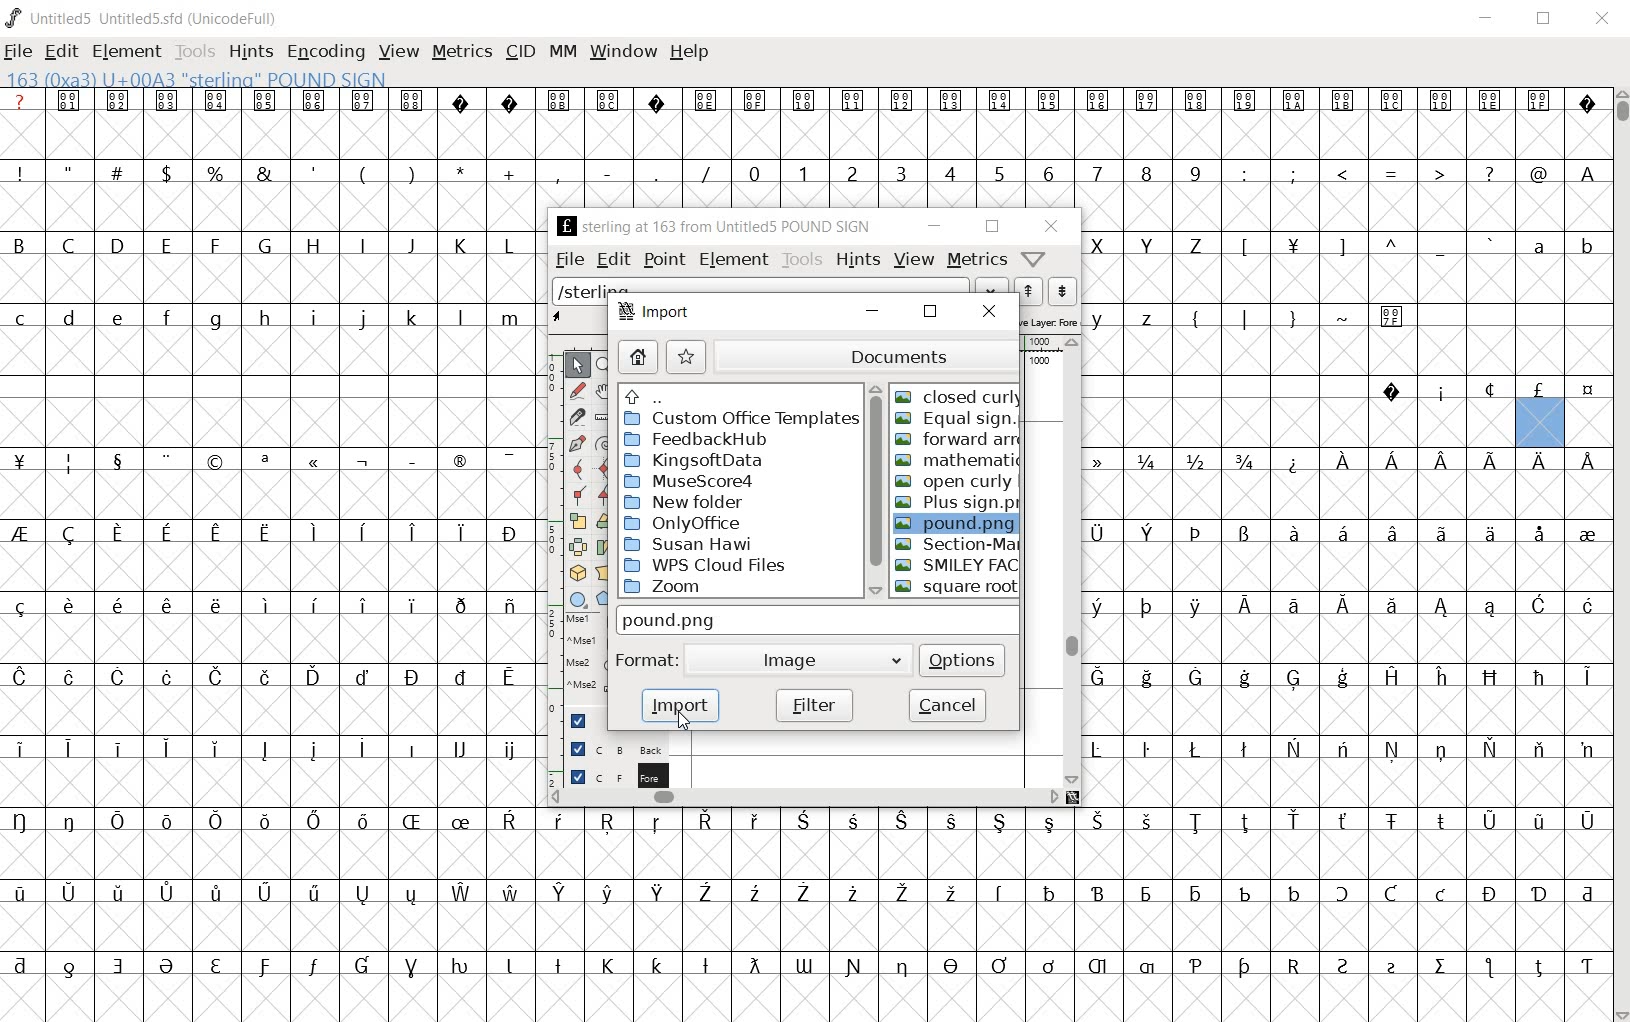 The height and width of the screenshot is (1022, 1630). What do you see at coordinates (1488, 174) in the screenshot?
I see `?` at bounding box center [1488, 174].